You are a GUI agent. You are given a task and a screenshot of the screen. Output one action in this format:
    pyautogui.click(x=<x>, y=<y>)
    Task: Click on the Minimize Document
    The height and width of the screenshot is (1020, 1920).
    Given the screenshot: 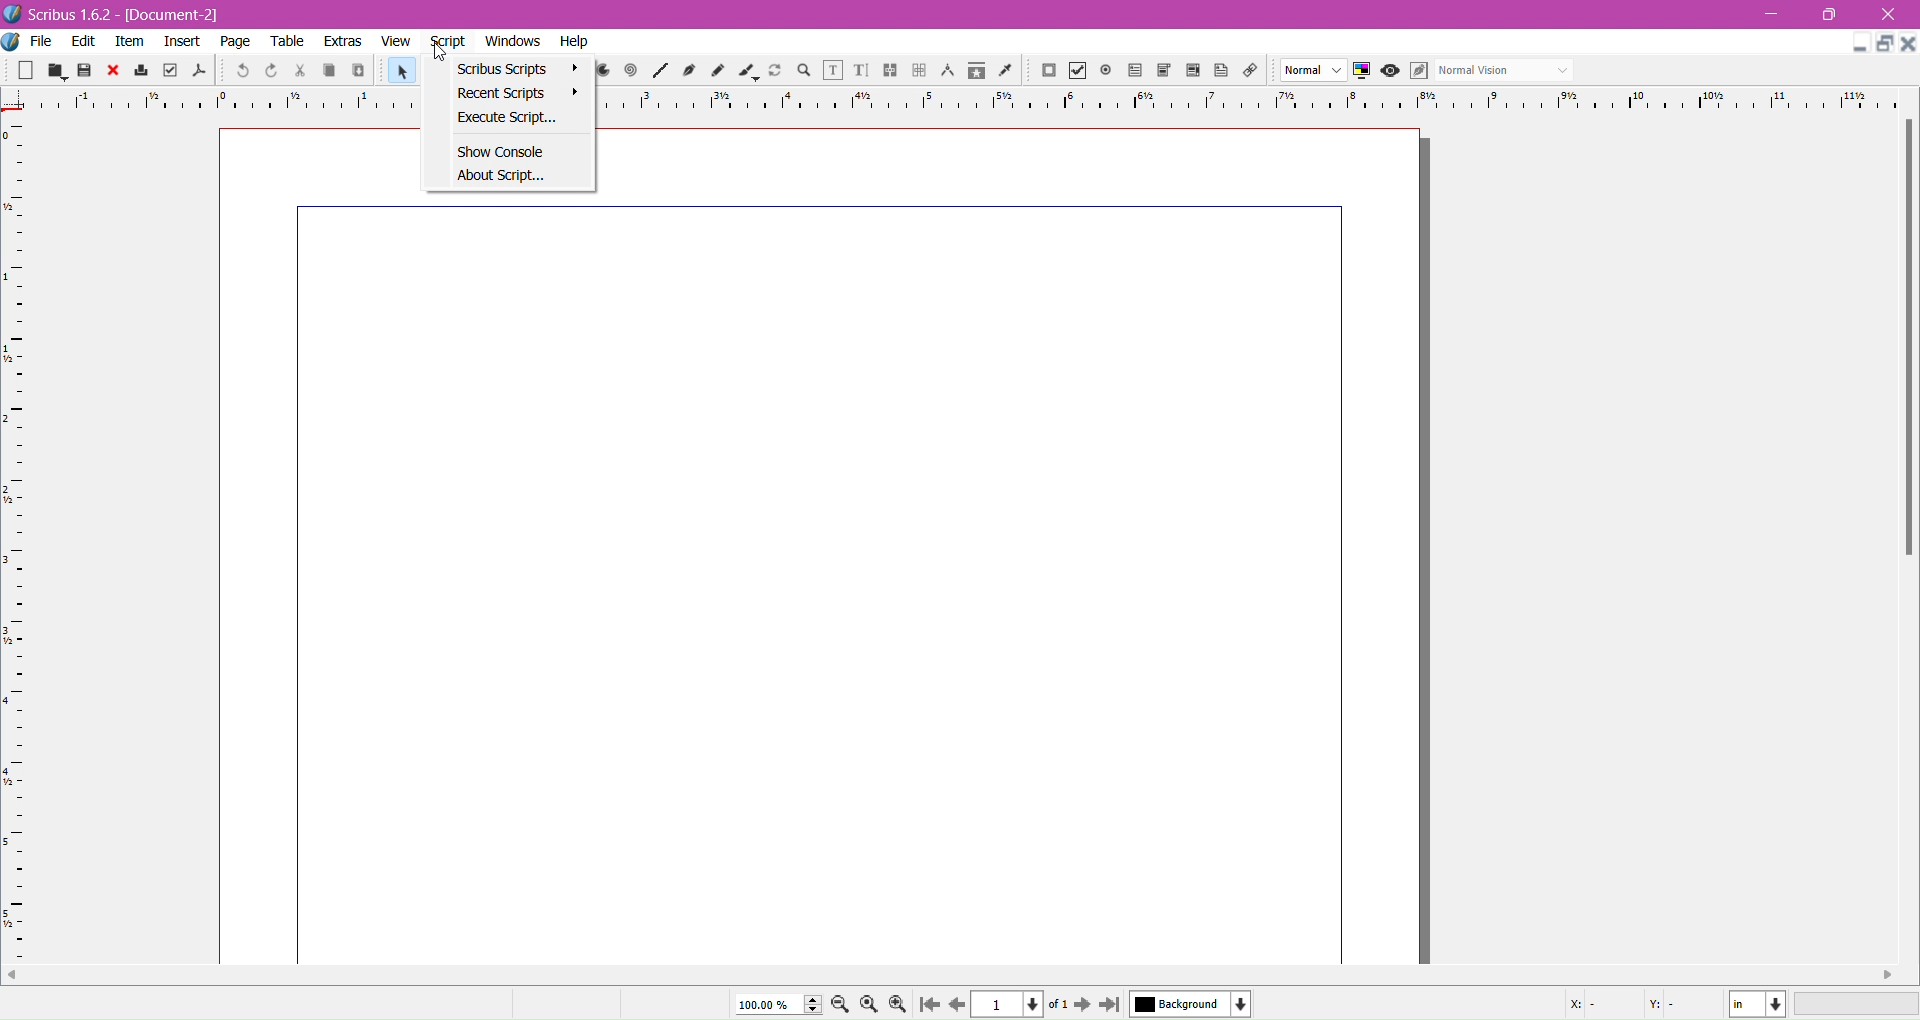 What is the action you would take?
    pyautogui.click(x=1861, y=46)
    